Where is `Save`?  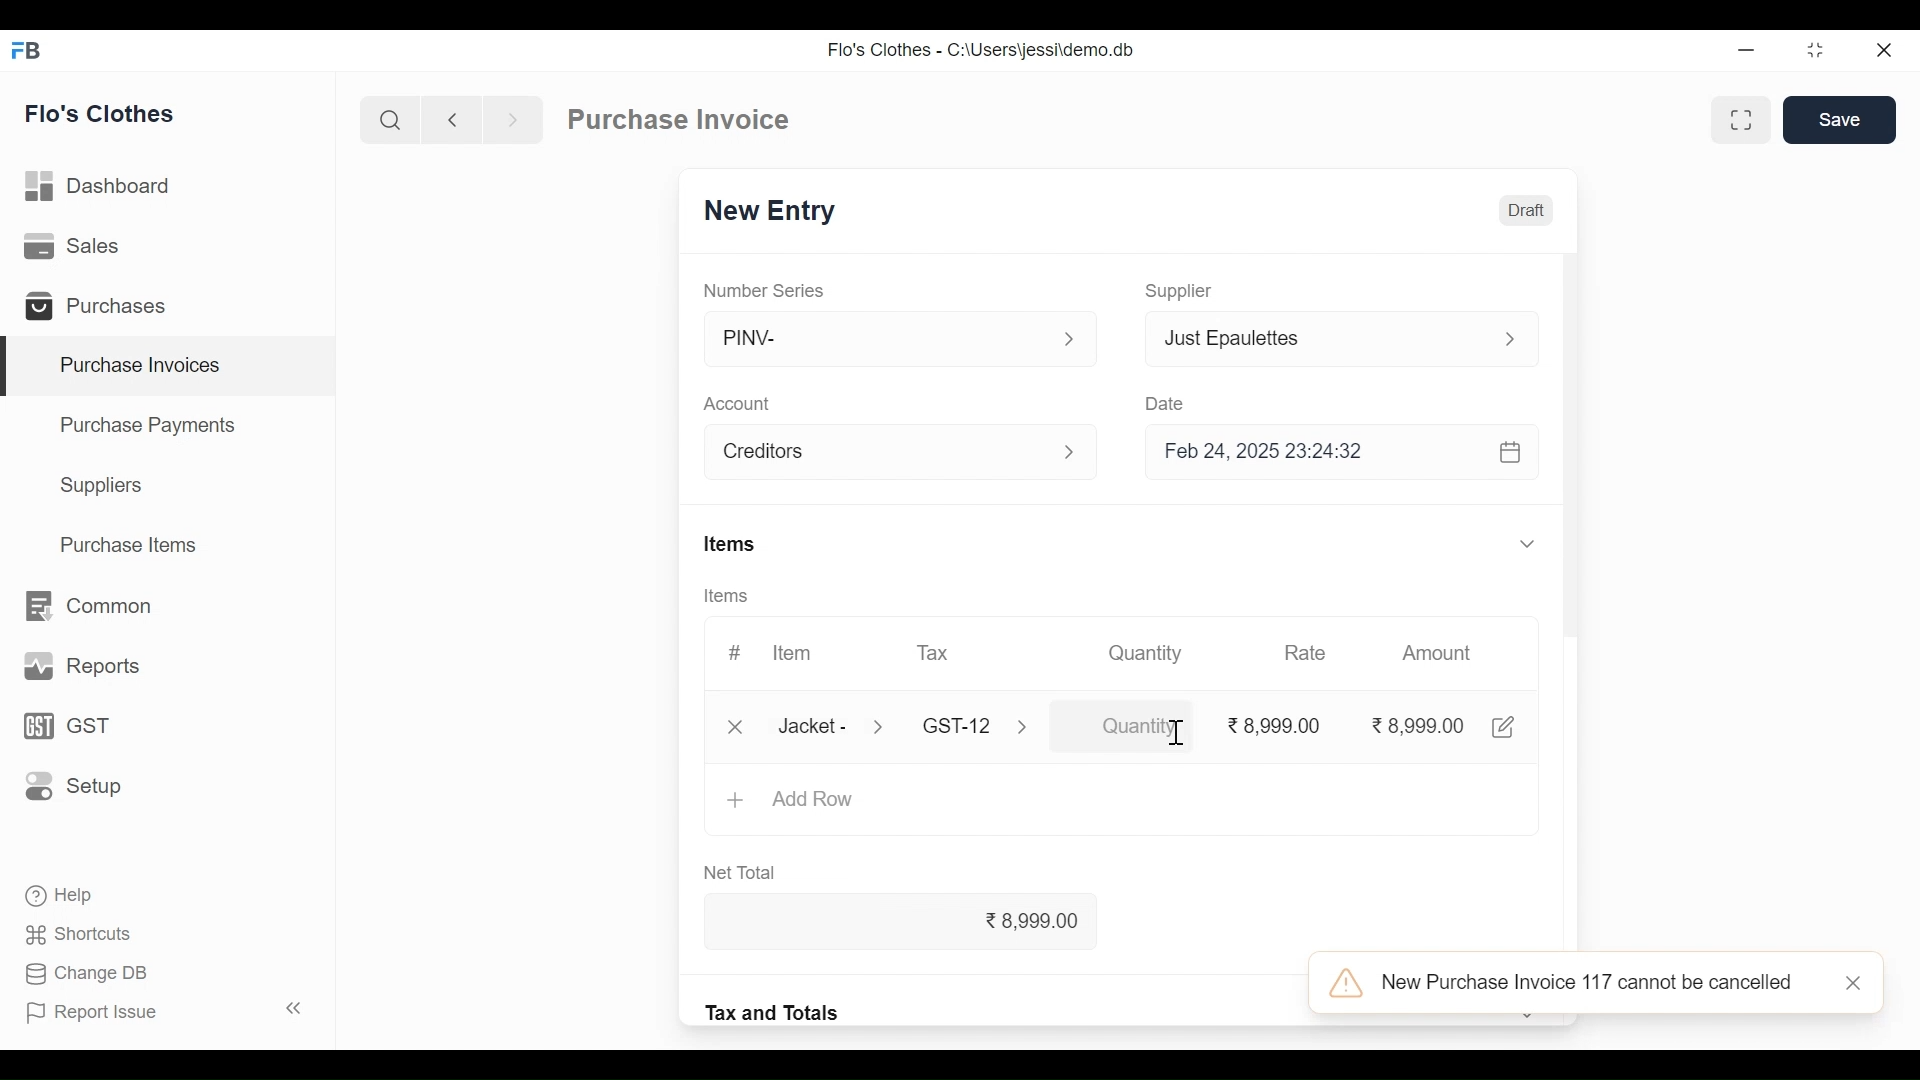
Save is located at coordinates (1840, 120).